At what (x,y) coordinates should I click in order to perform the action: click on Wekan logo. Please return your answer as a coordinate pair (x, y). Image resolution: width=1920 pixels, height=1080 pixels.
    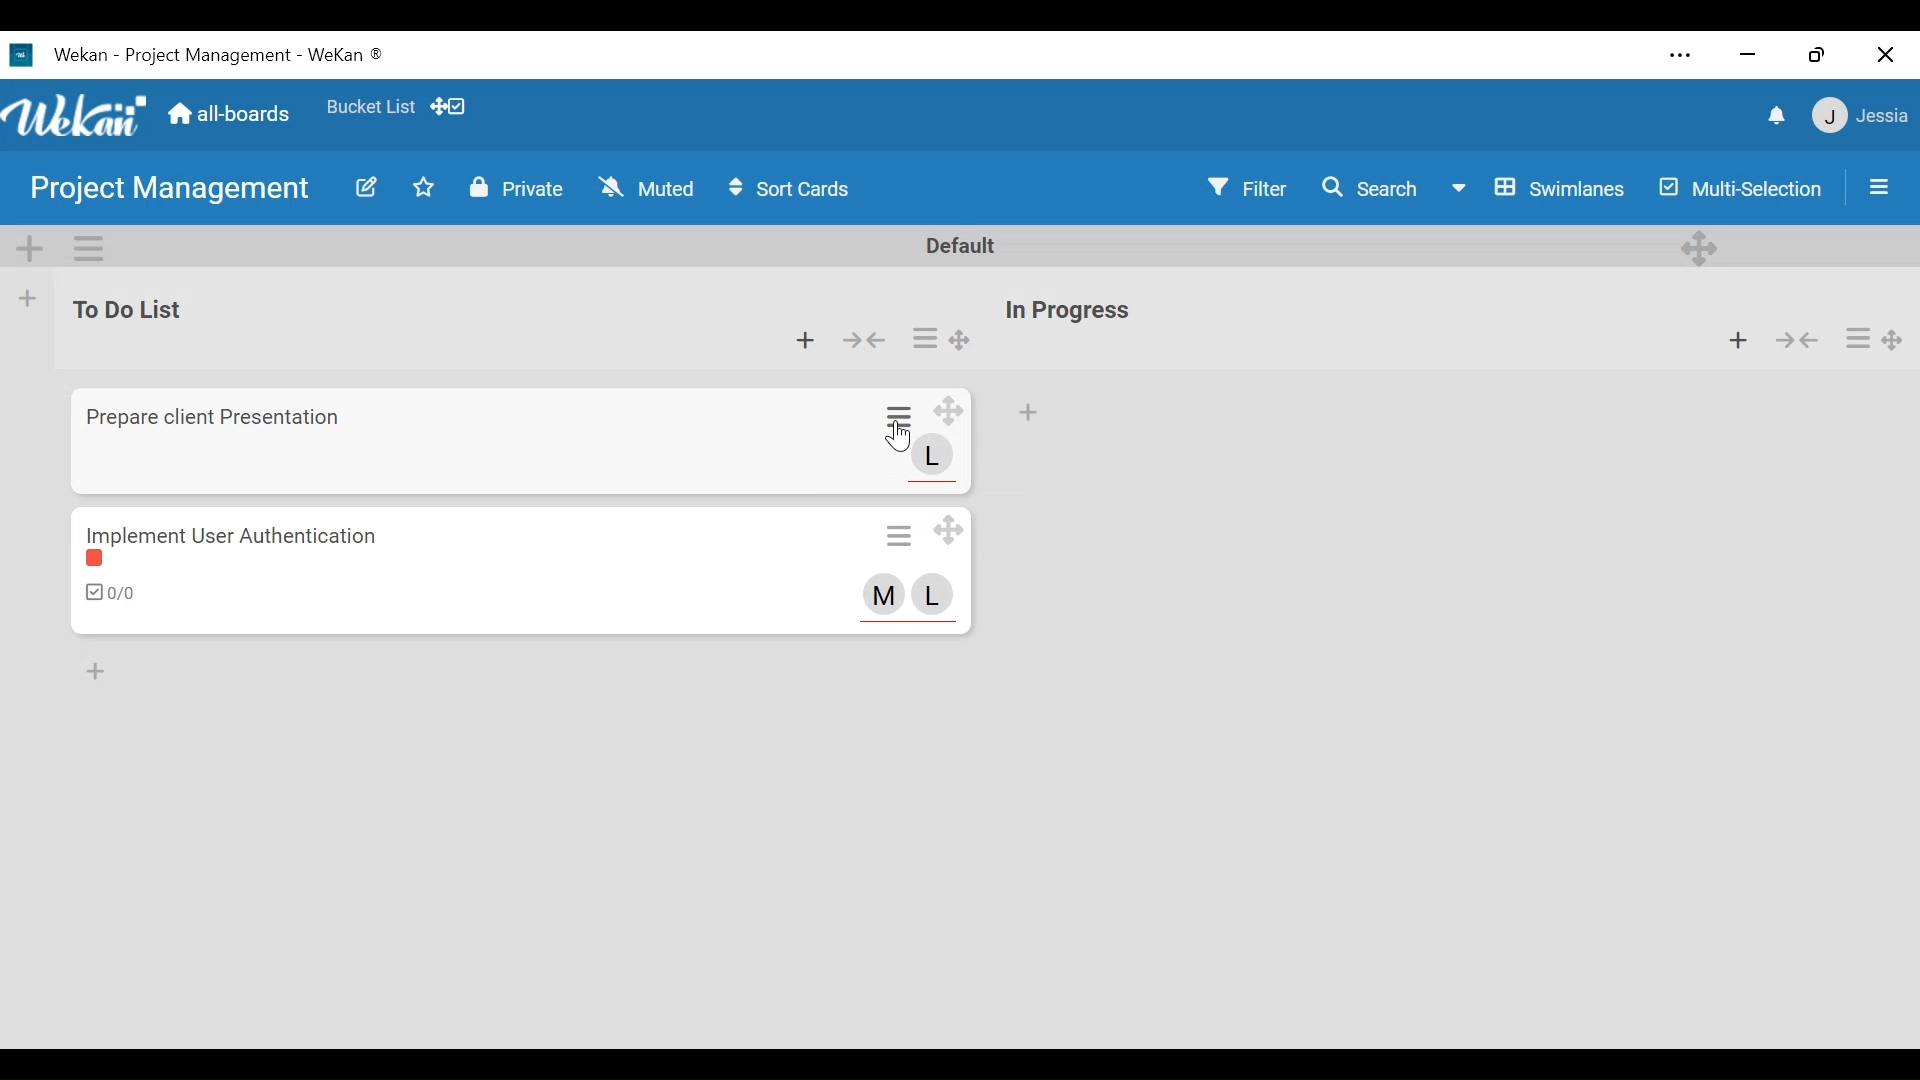
    Looking at the image, I should click on (78, 117).